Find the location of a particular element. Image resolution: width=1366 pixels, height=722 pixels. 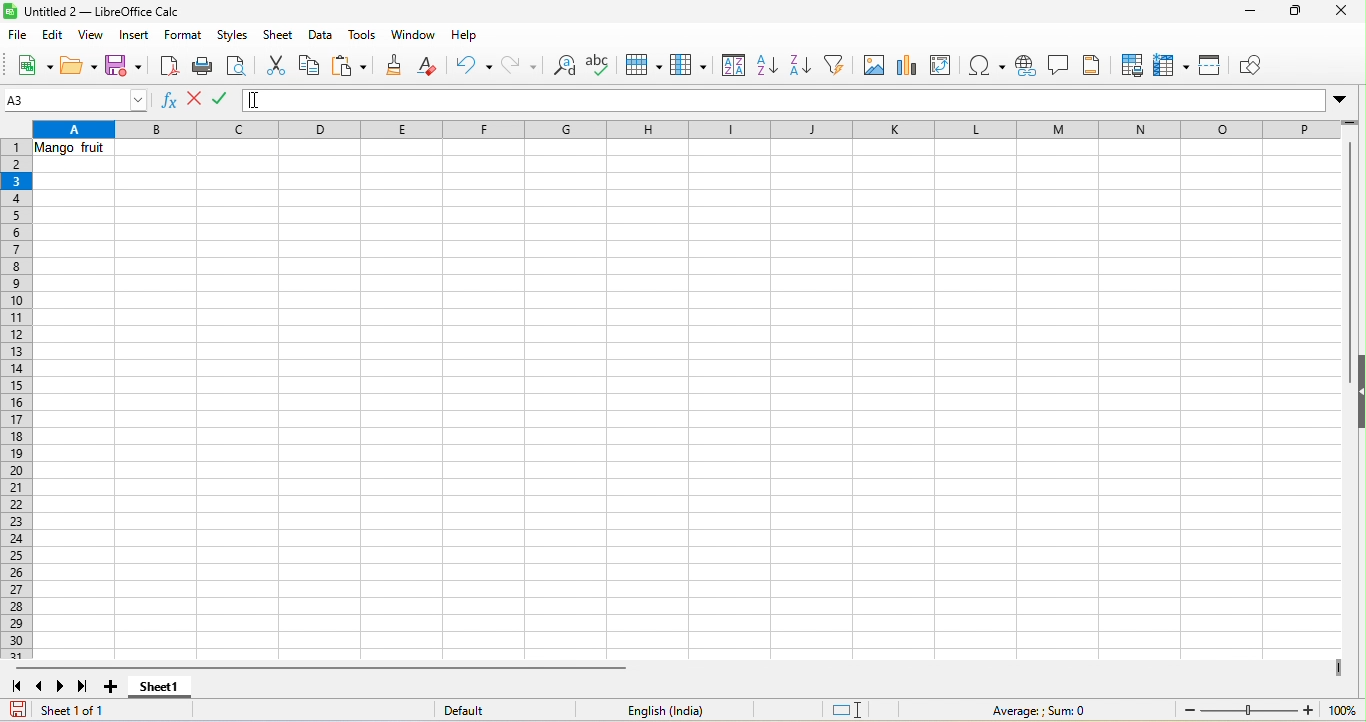

edit is located at coordinates (53, 35).